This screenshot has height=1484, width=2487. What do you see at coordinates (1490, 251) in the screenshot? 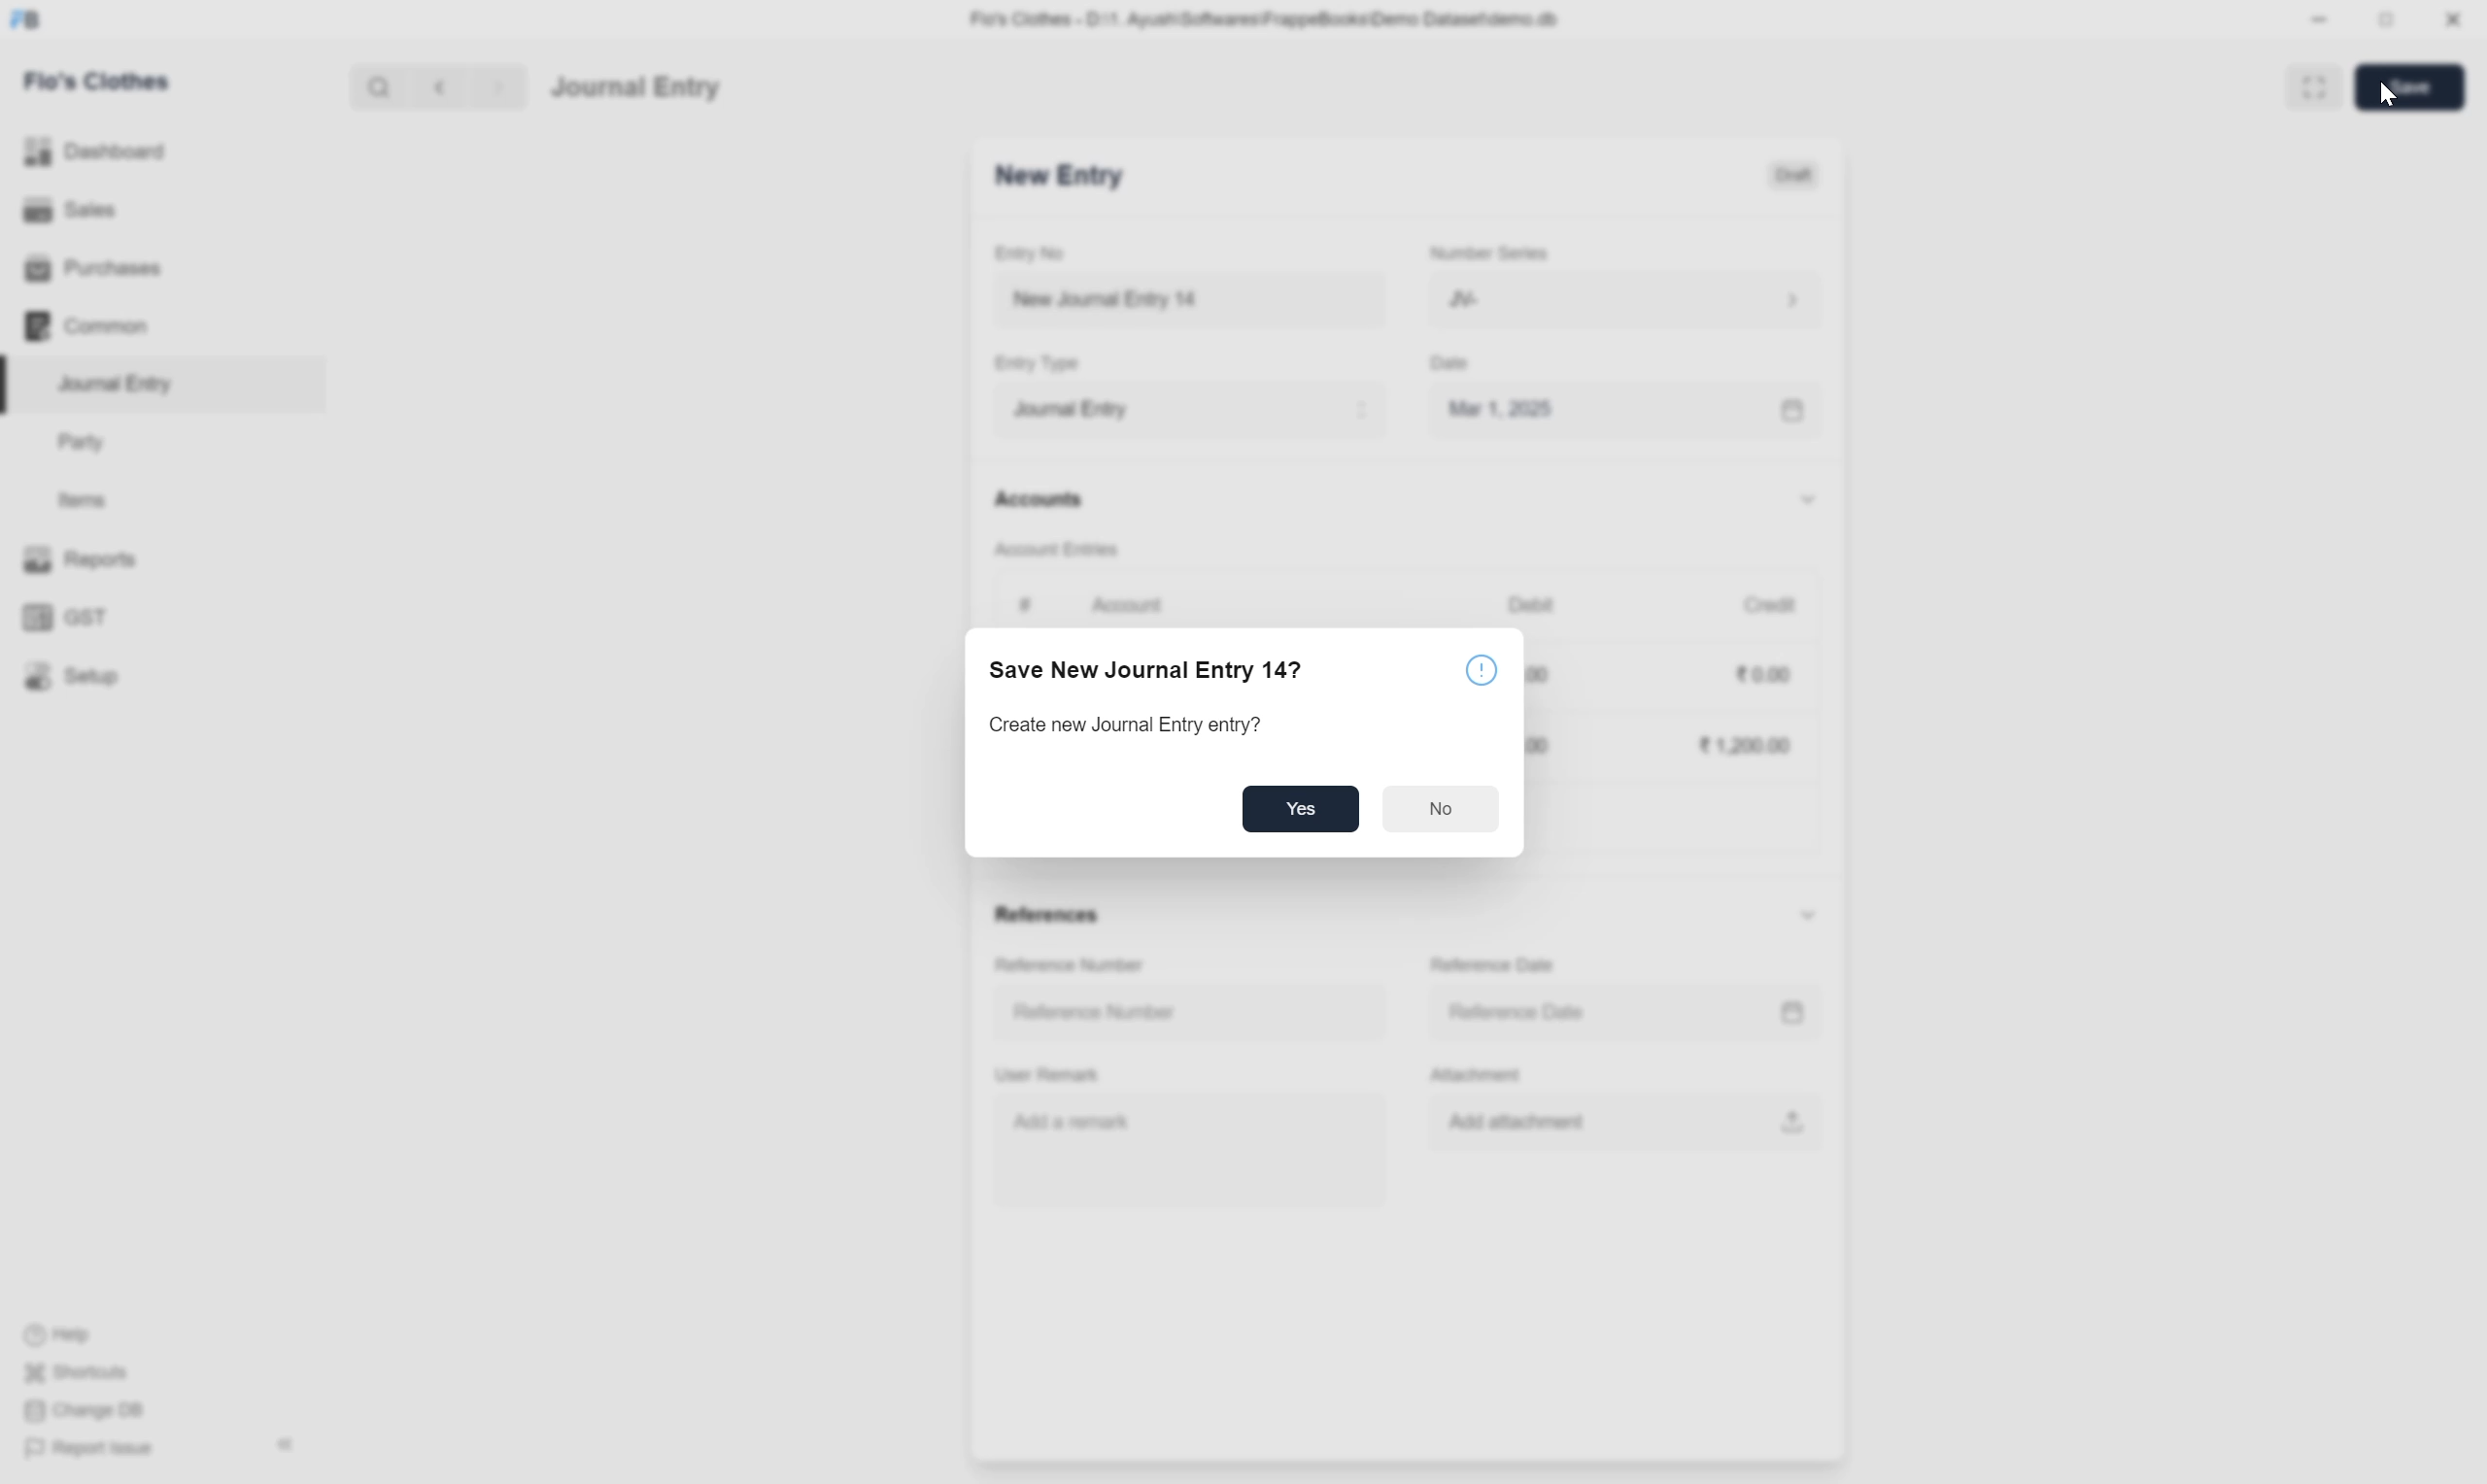
I see `Number Series` at bounding box center [1490, 251].